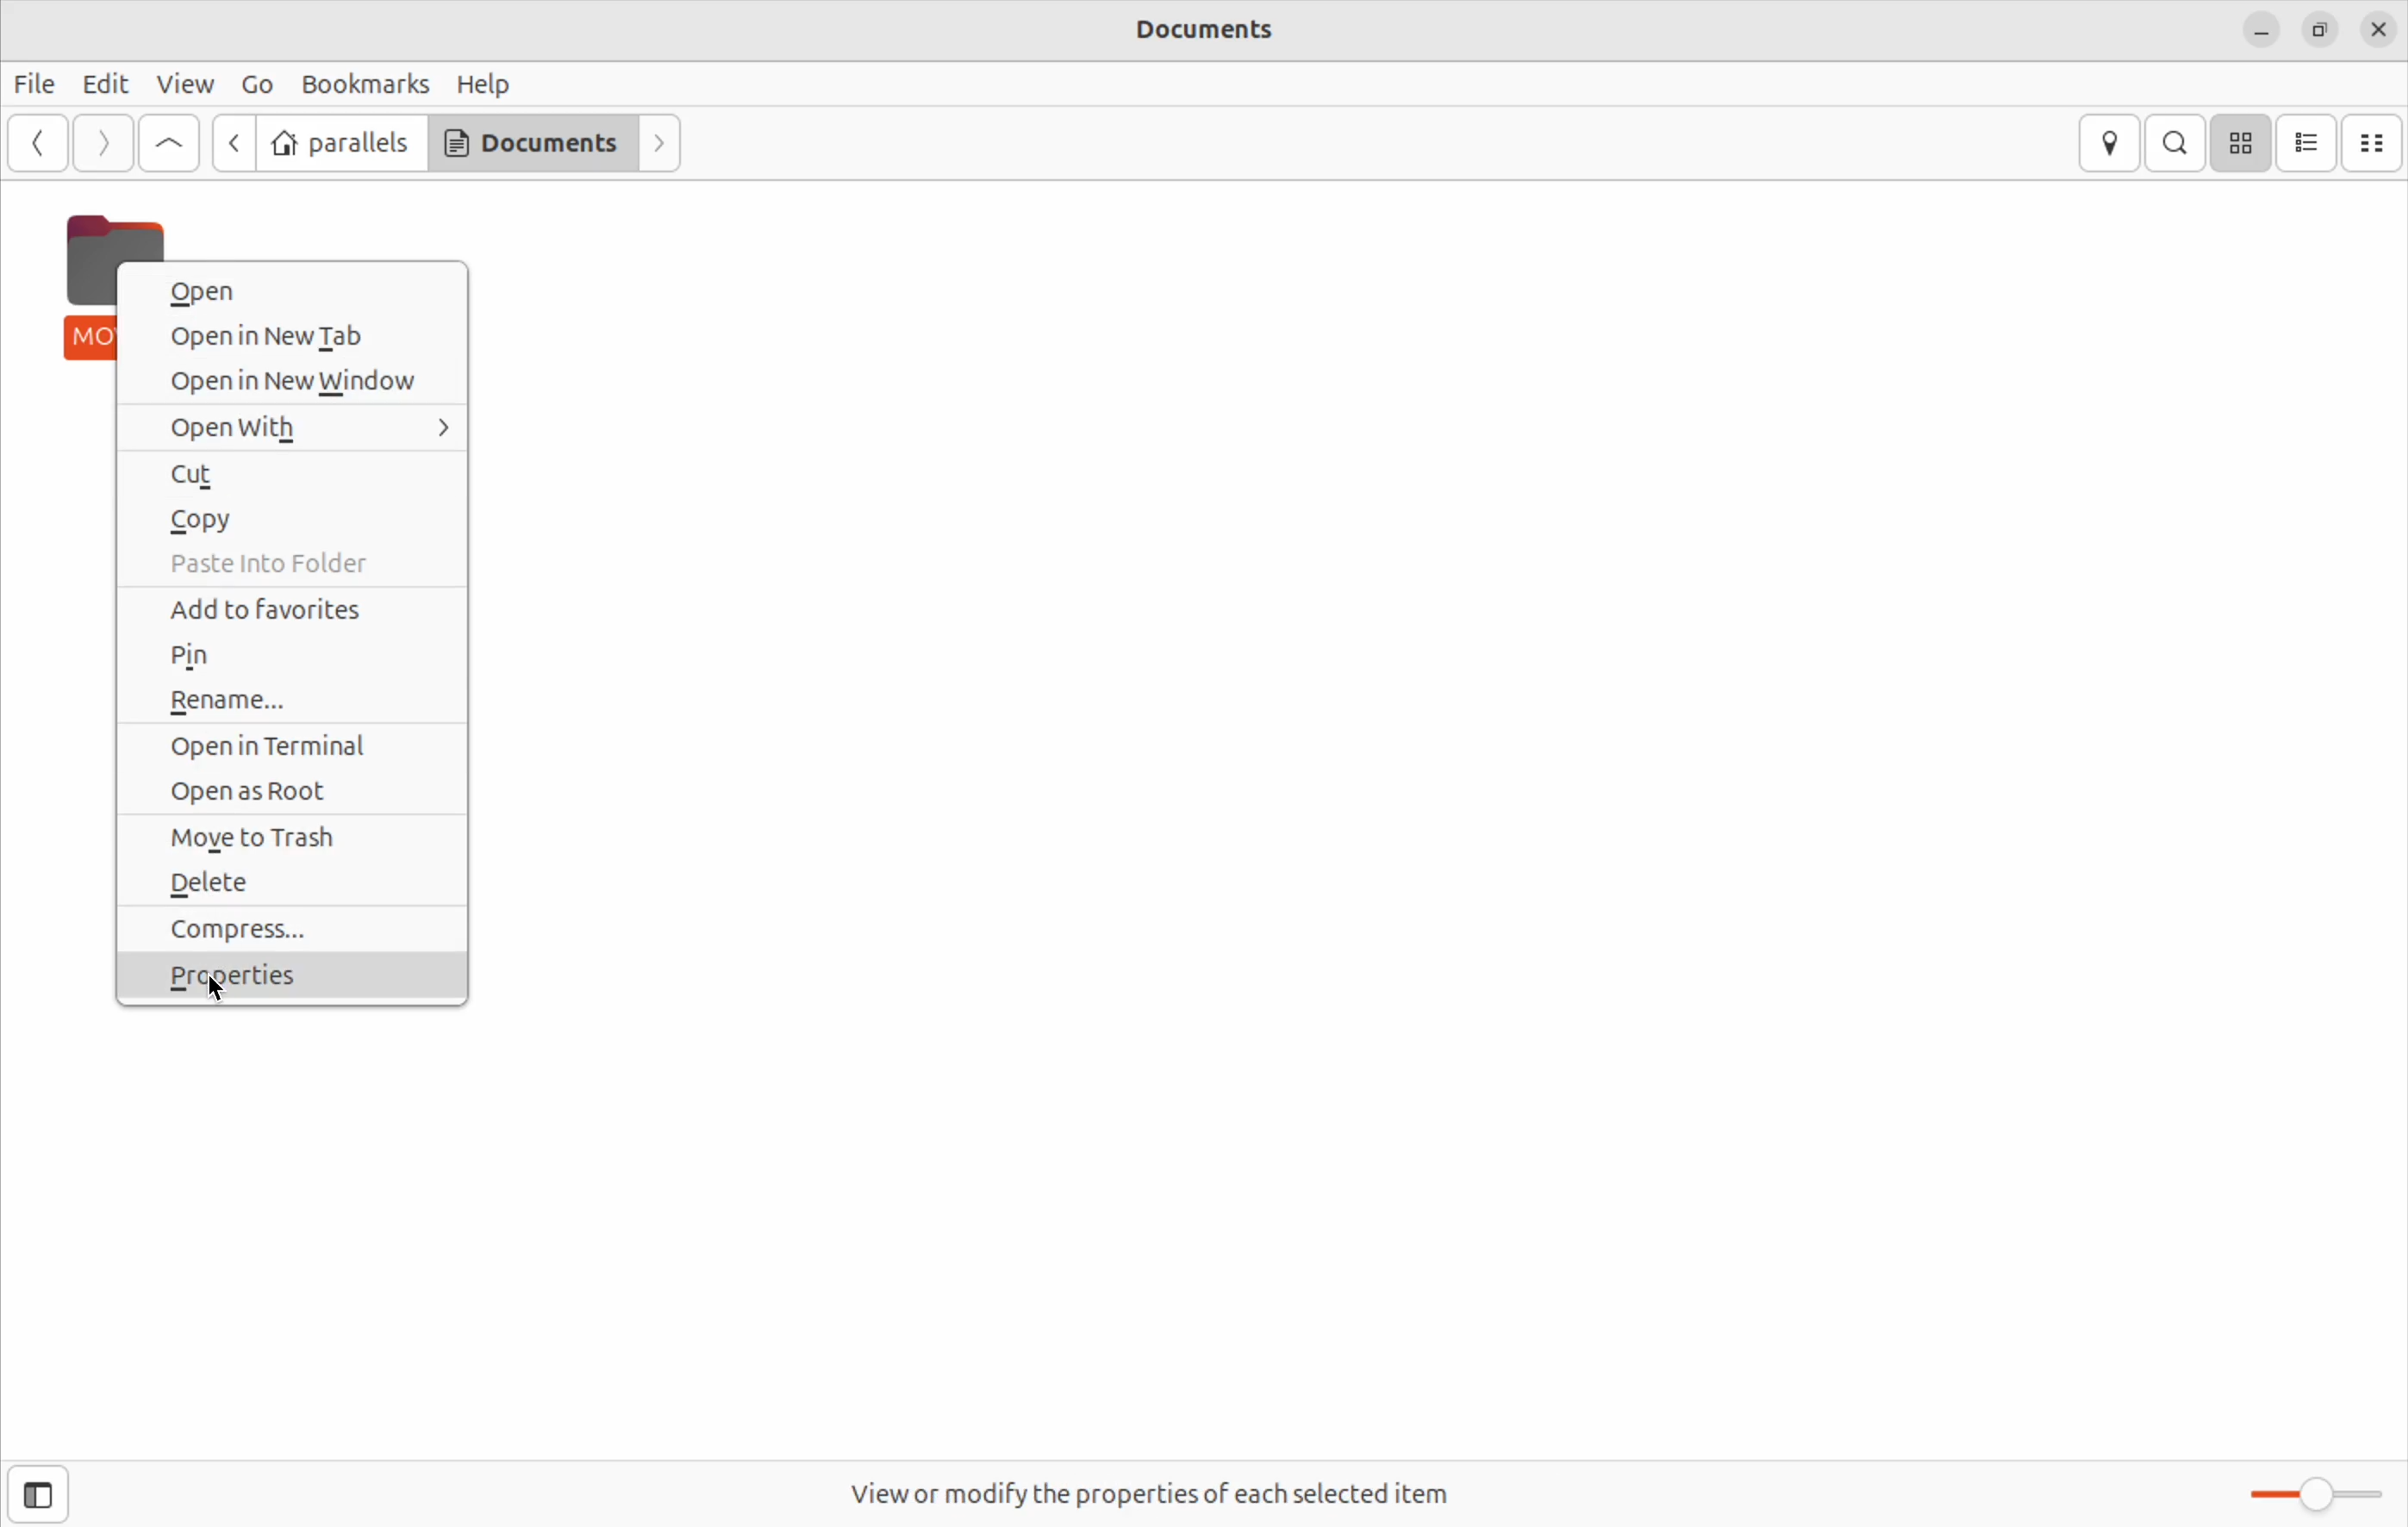 This screenshot has height=1527, width=2408. What do you see at coordinates (112, 85) in the screenshot?
I see `Edit` at bounding box center [112, 85].